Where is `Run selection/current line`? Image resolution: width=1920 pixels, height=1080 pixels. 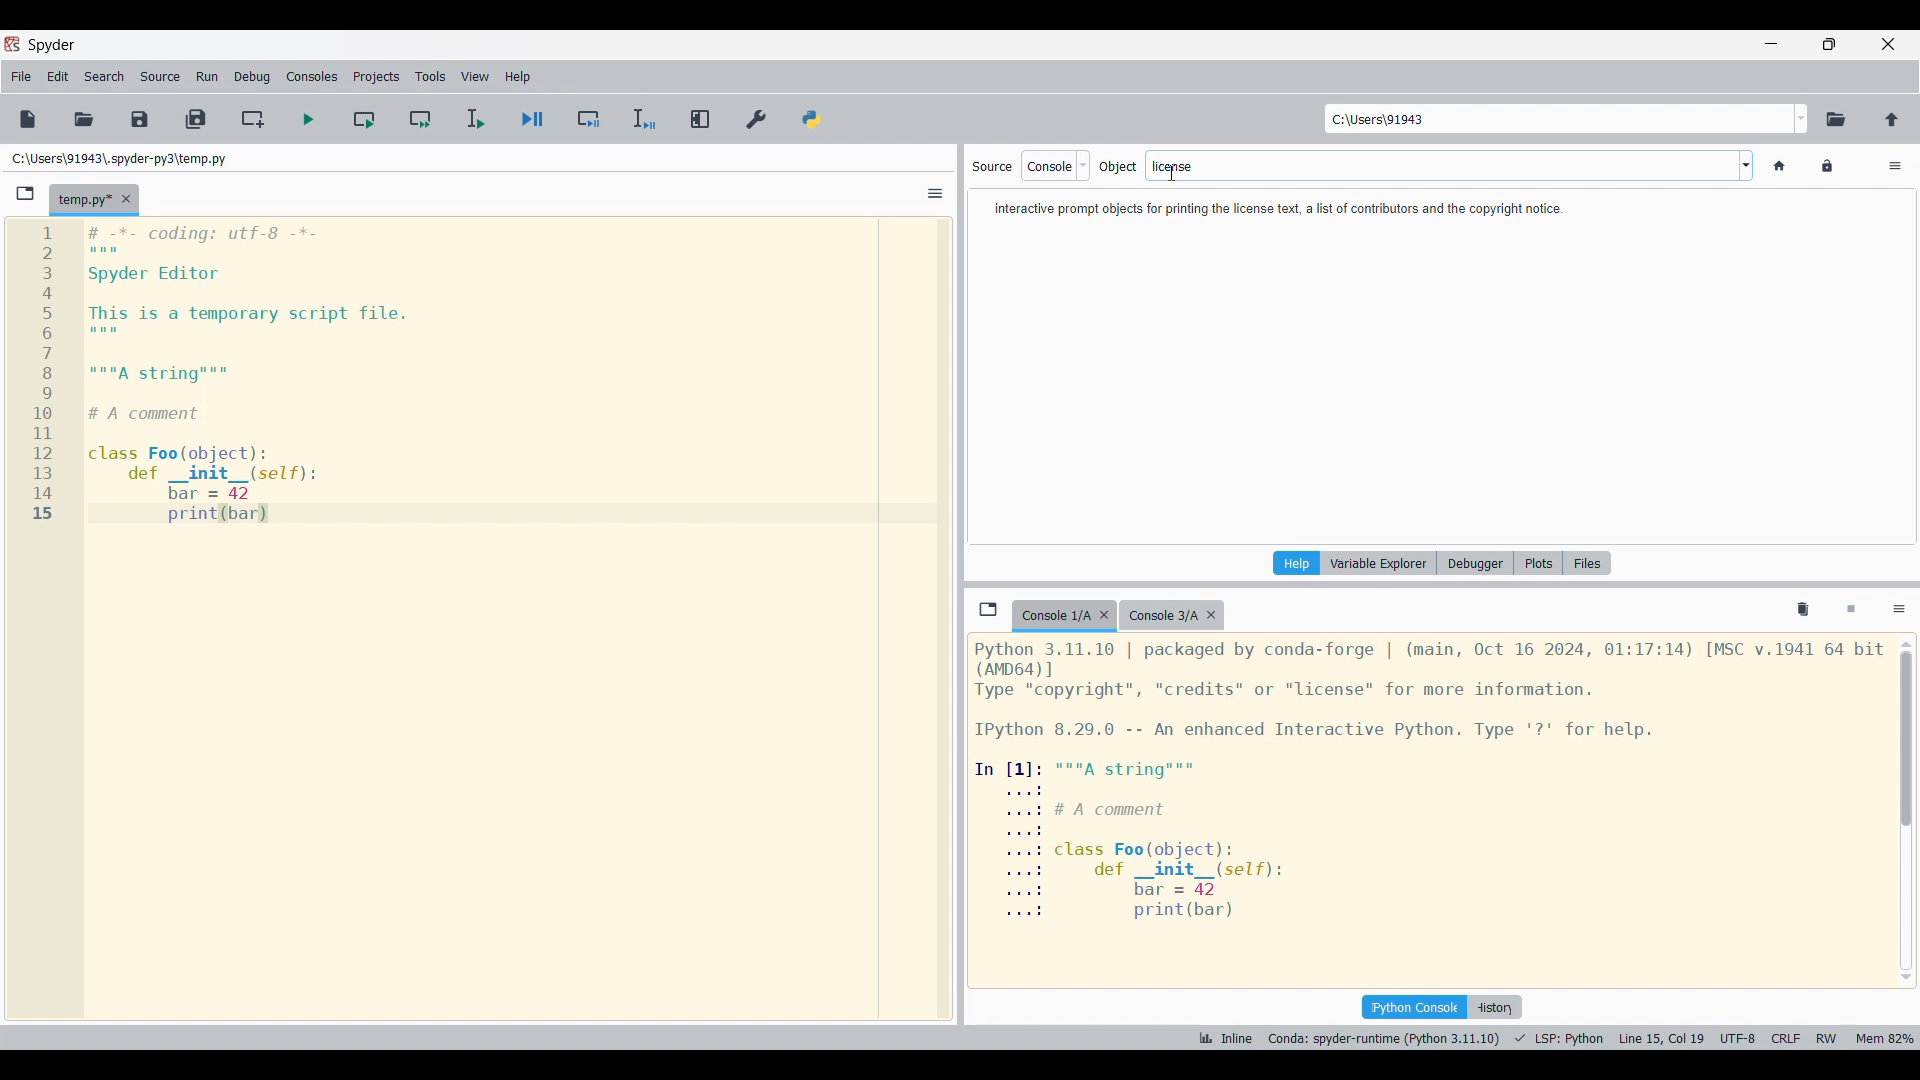
Run selection/current line is located at coordinates (474, 119).